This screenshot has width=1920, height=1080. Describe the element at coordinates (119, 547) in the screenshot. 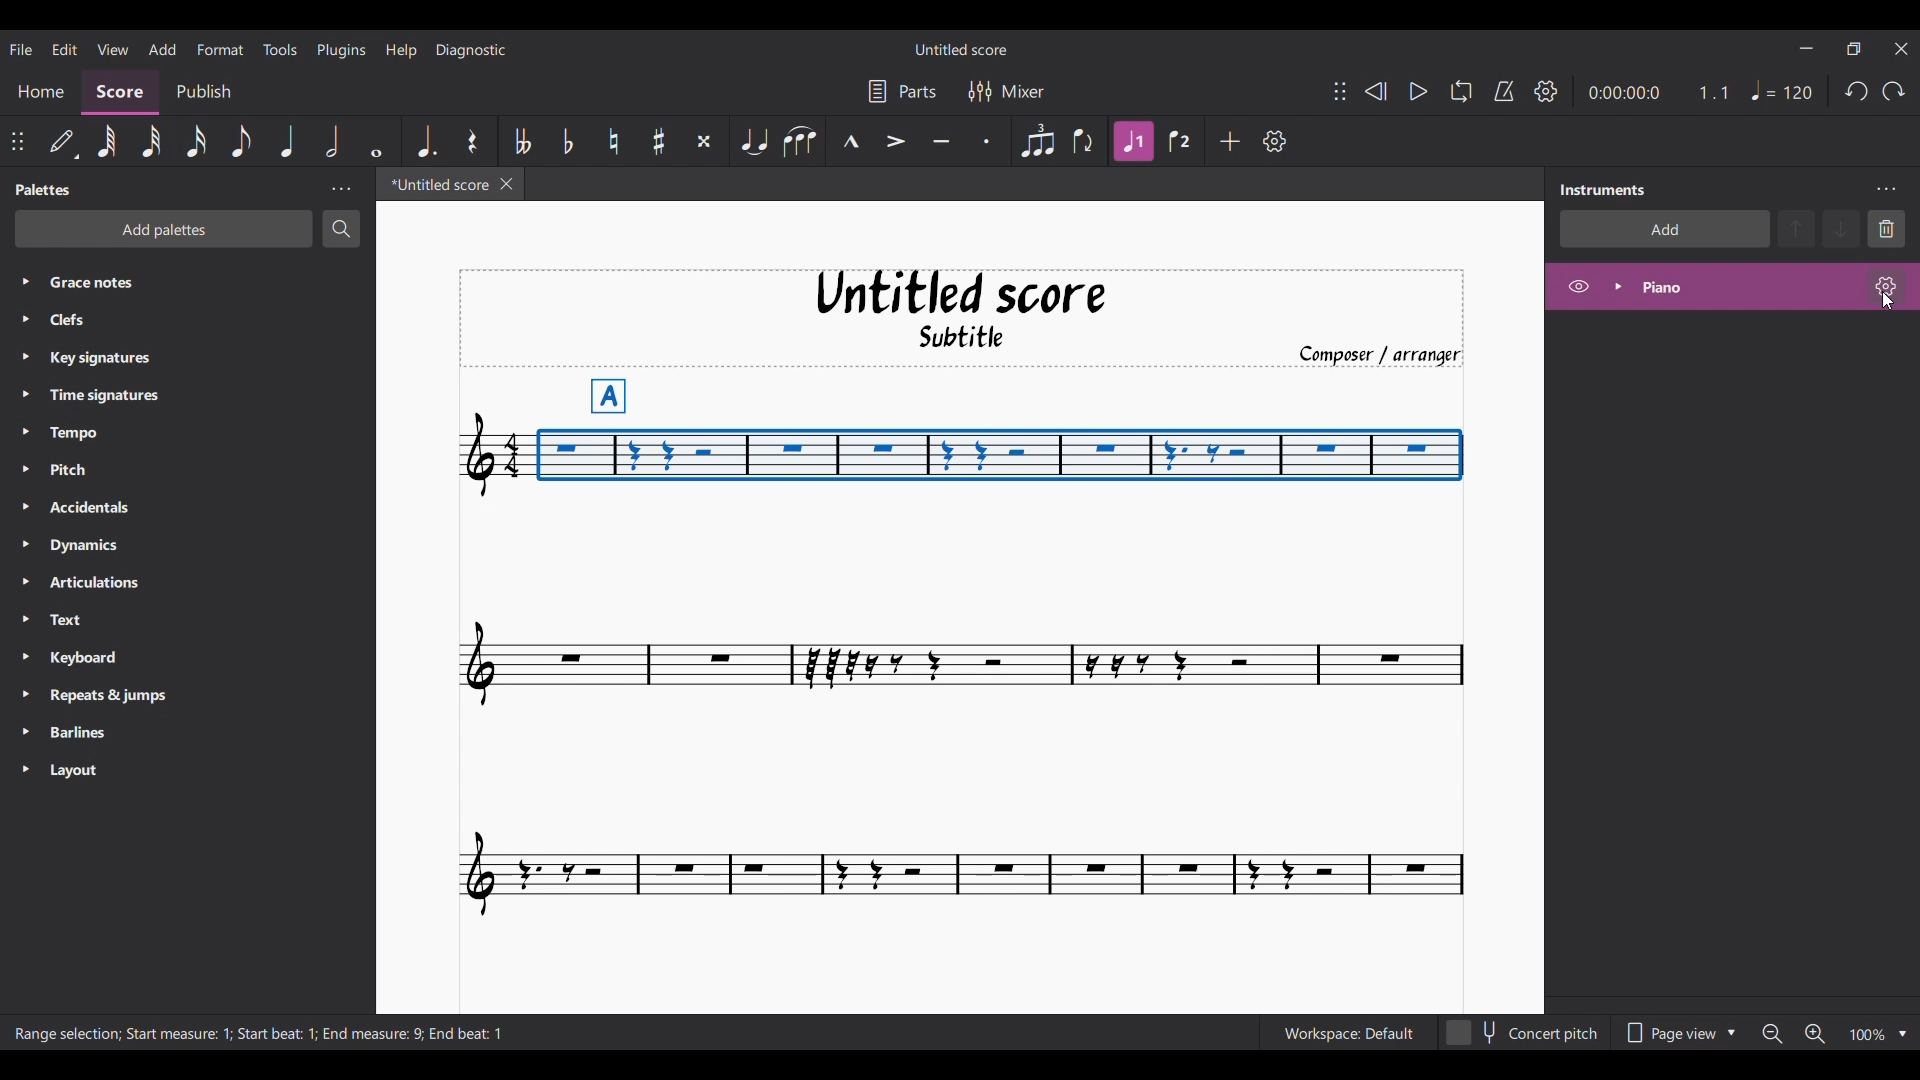

I see `Dynamics` at that location.